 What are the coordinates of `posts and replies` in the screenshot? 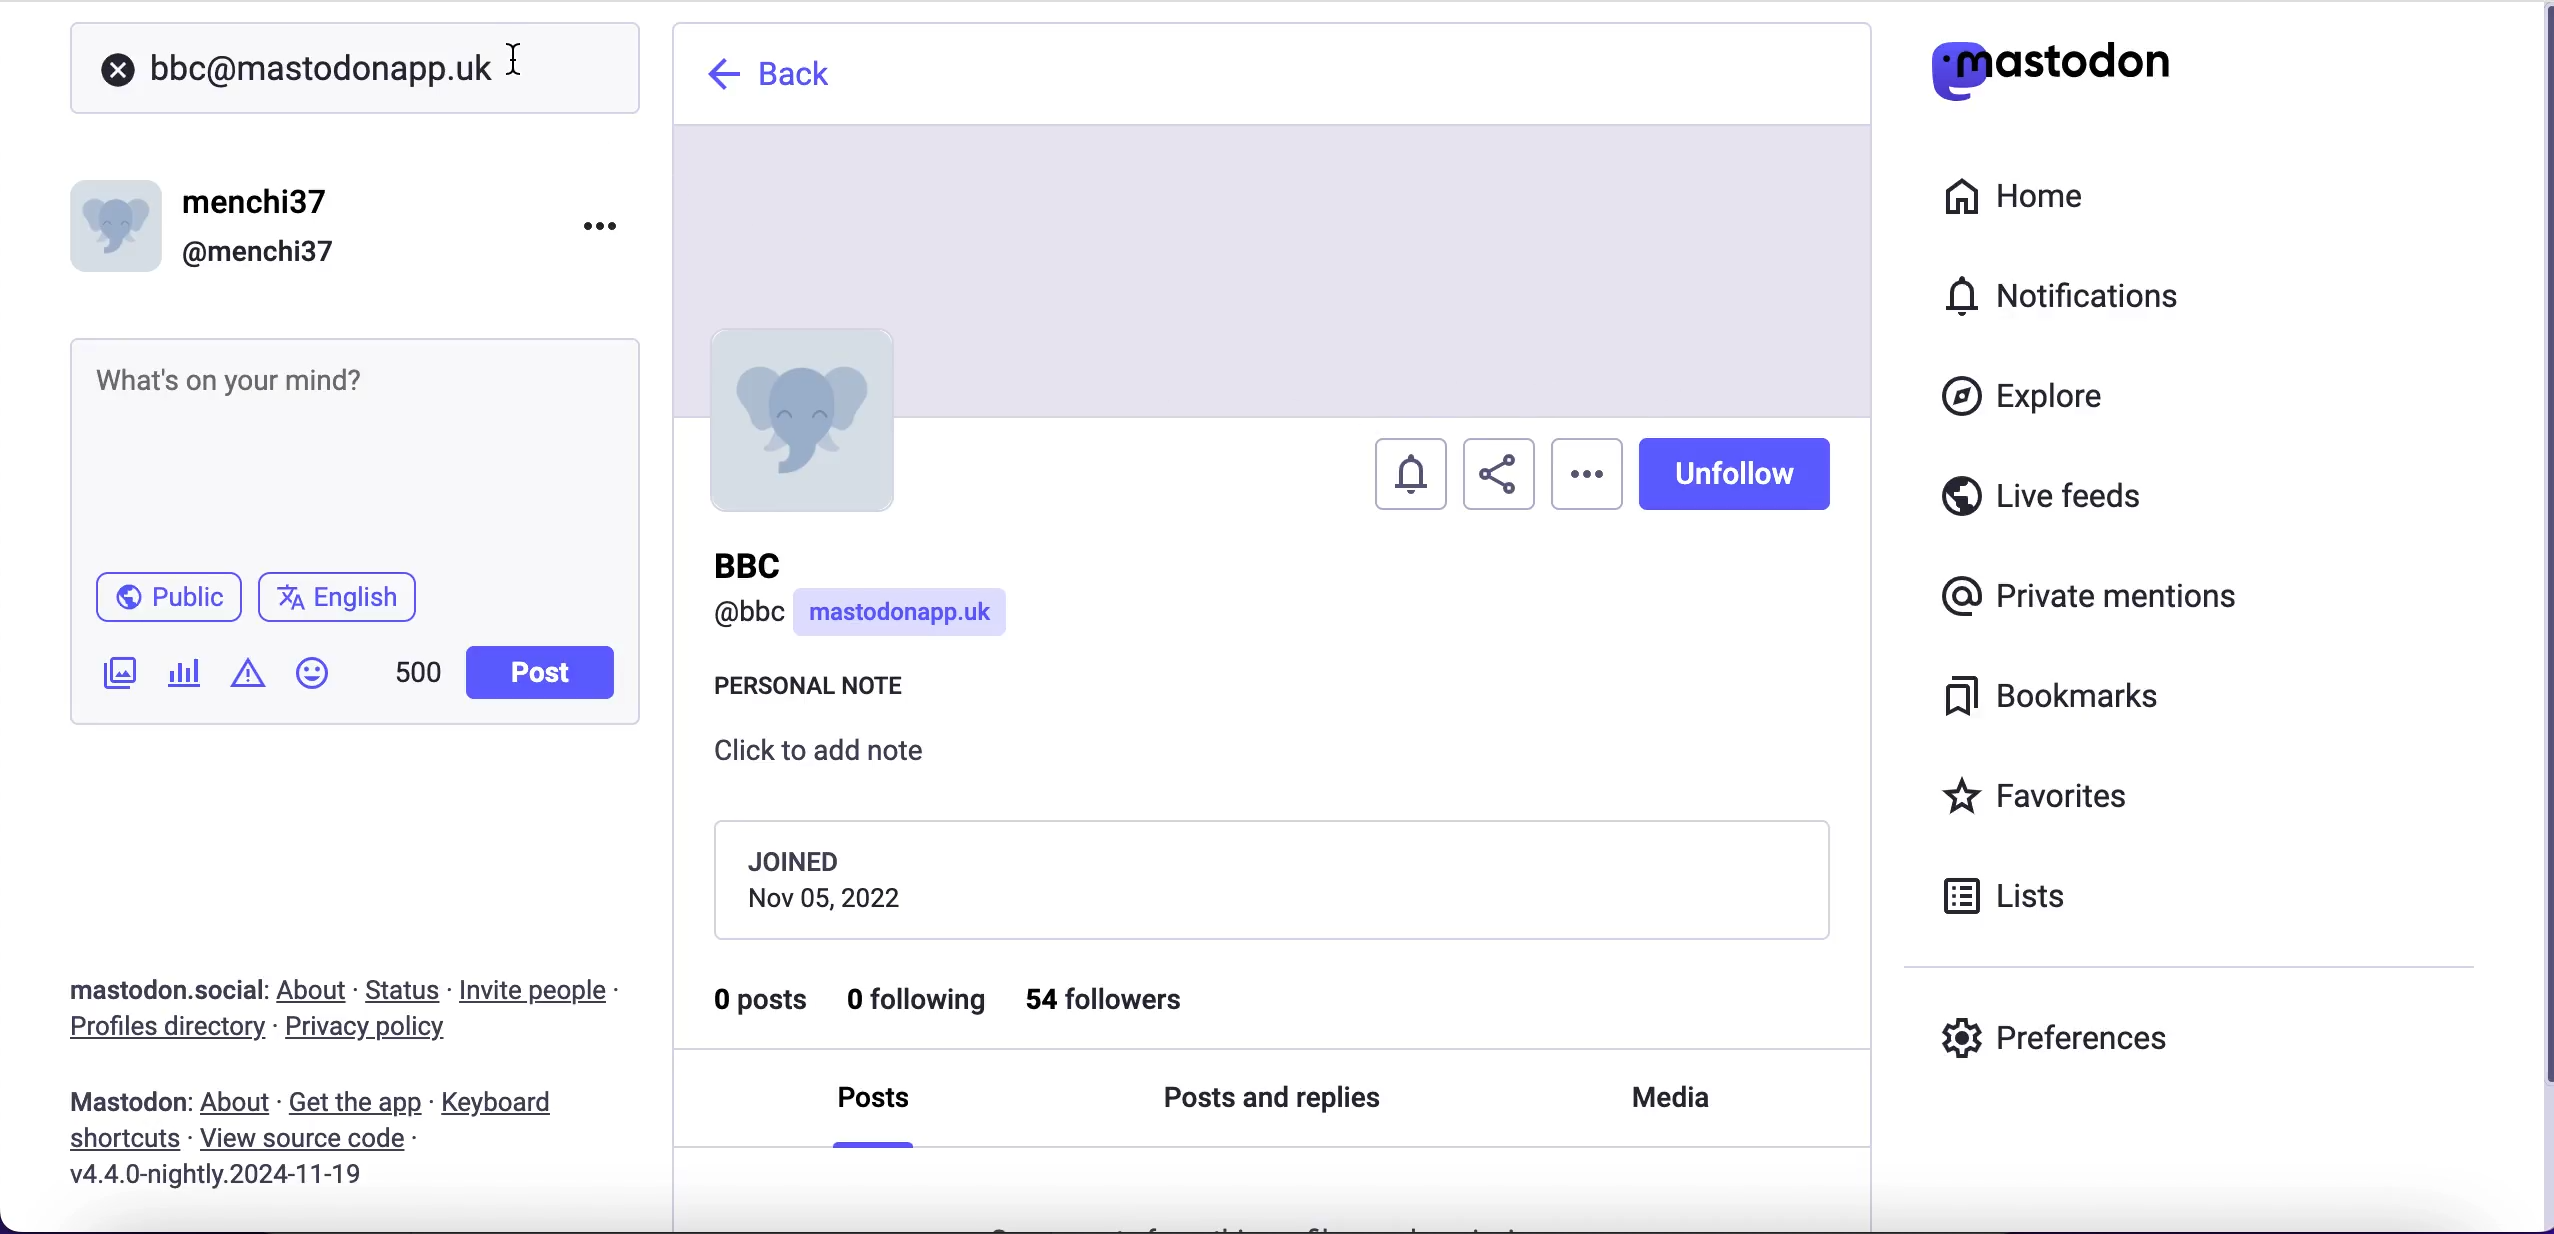 It's located at (1283, 1096).